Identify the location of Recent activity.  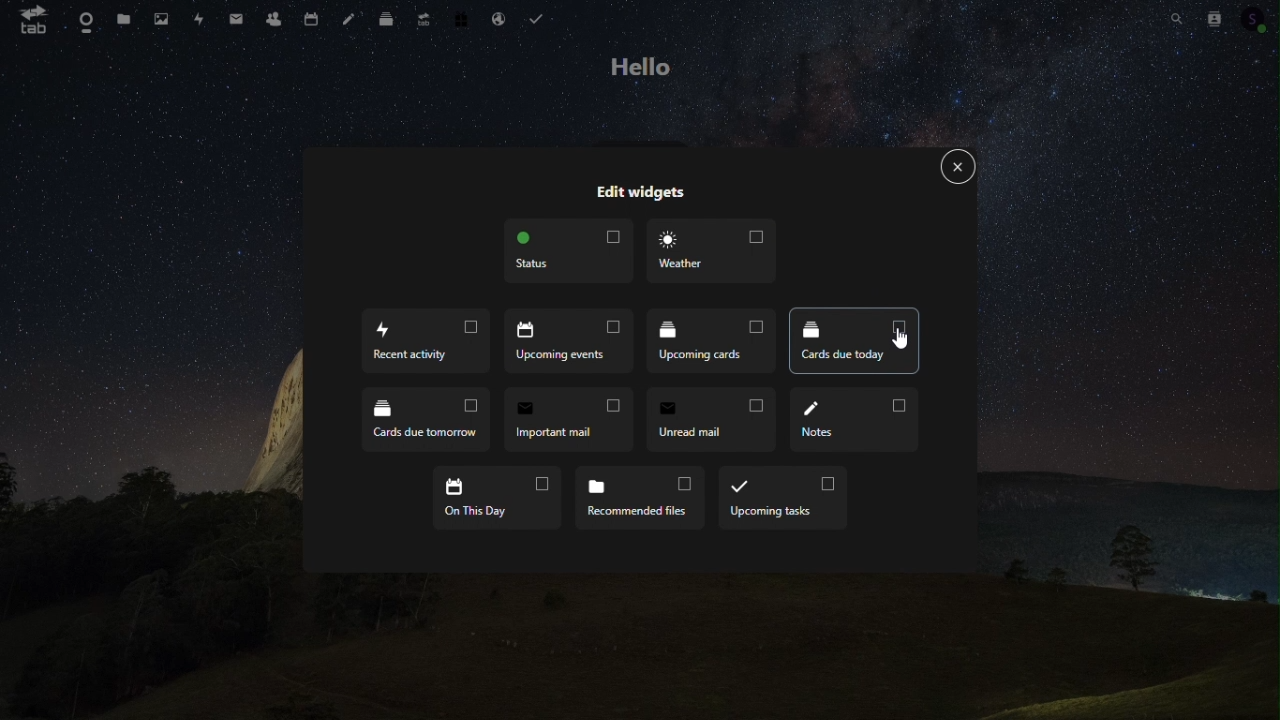
(426, 342).